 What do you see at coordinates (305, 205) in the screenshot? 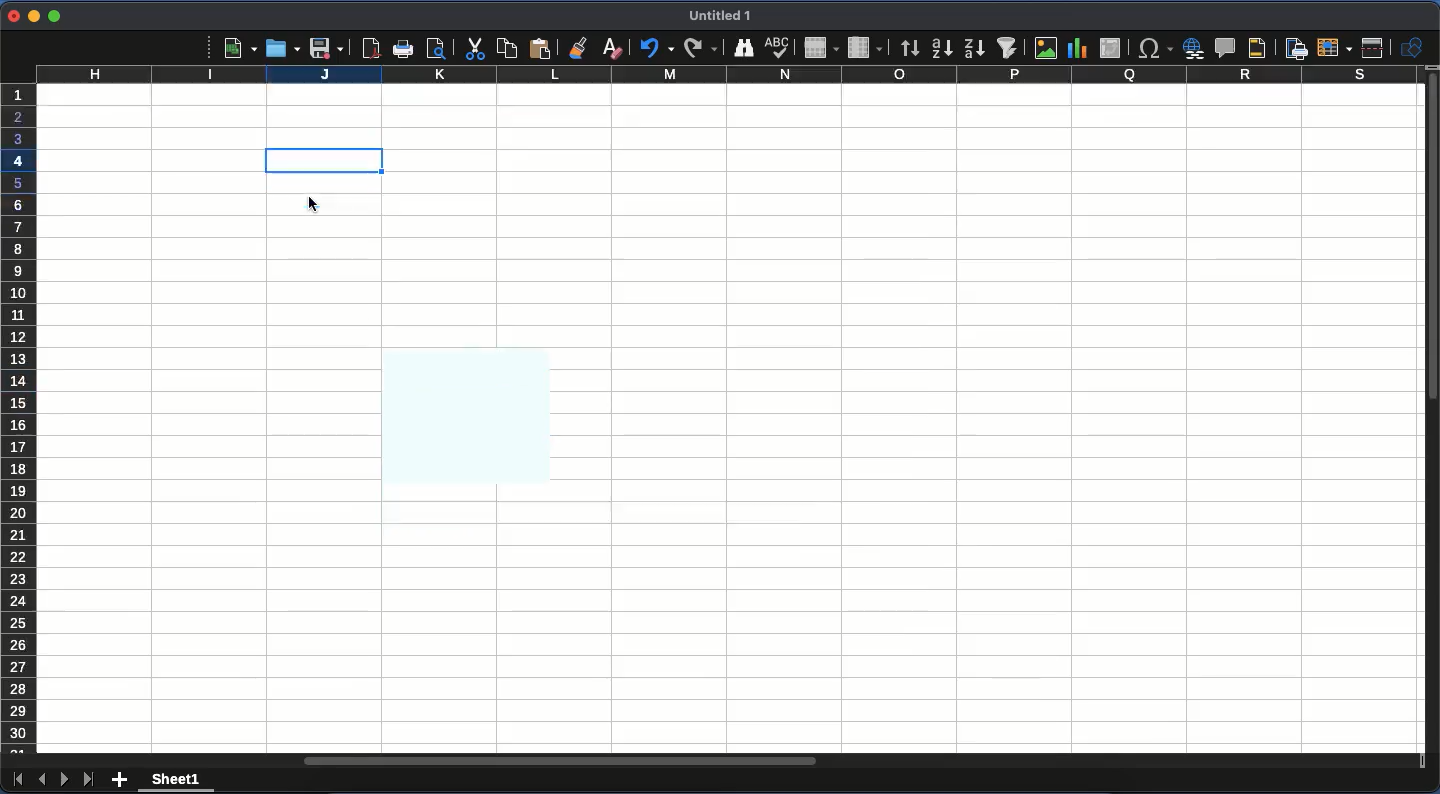
I see `cursor` at bounding box center [305, 205].